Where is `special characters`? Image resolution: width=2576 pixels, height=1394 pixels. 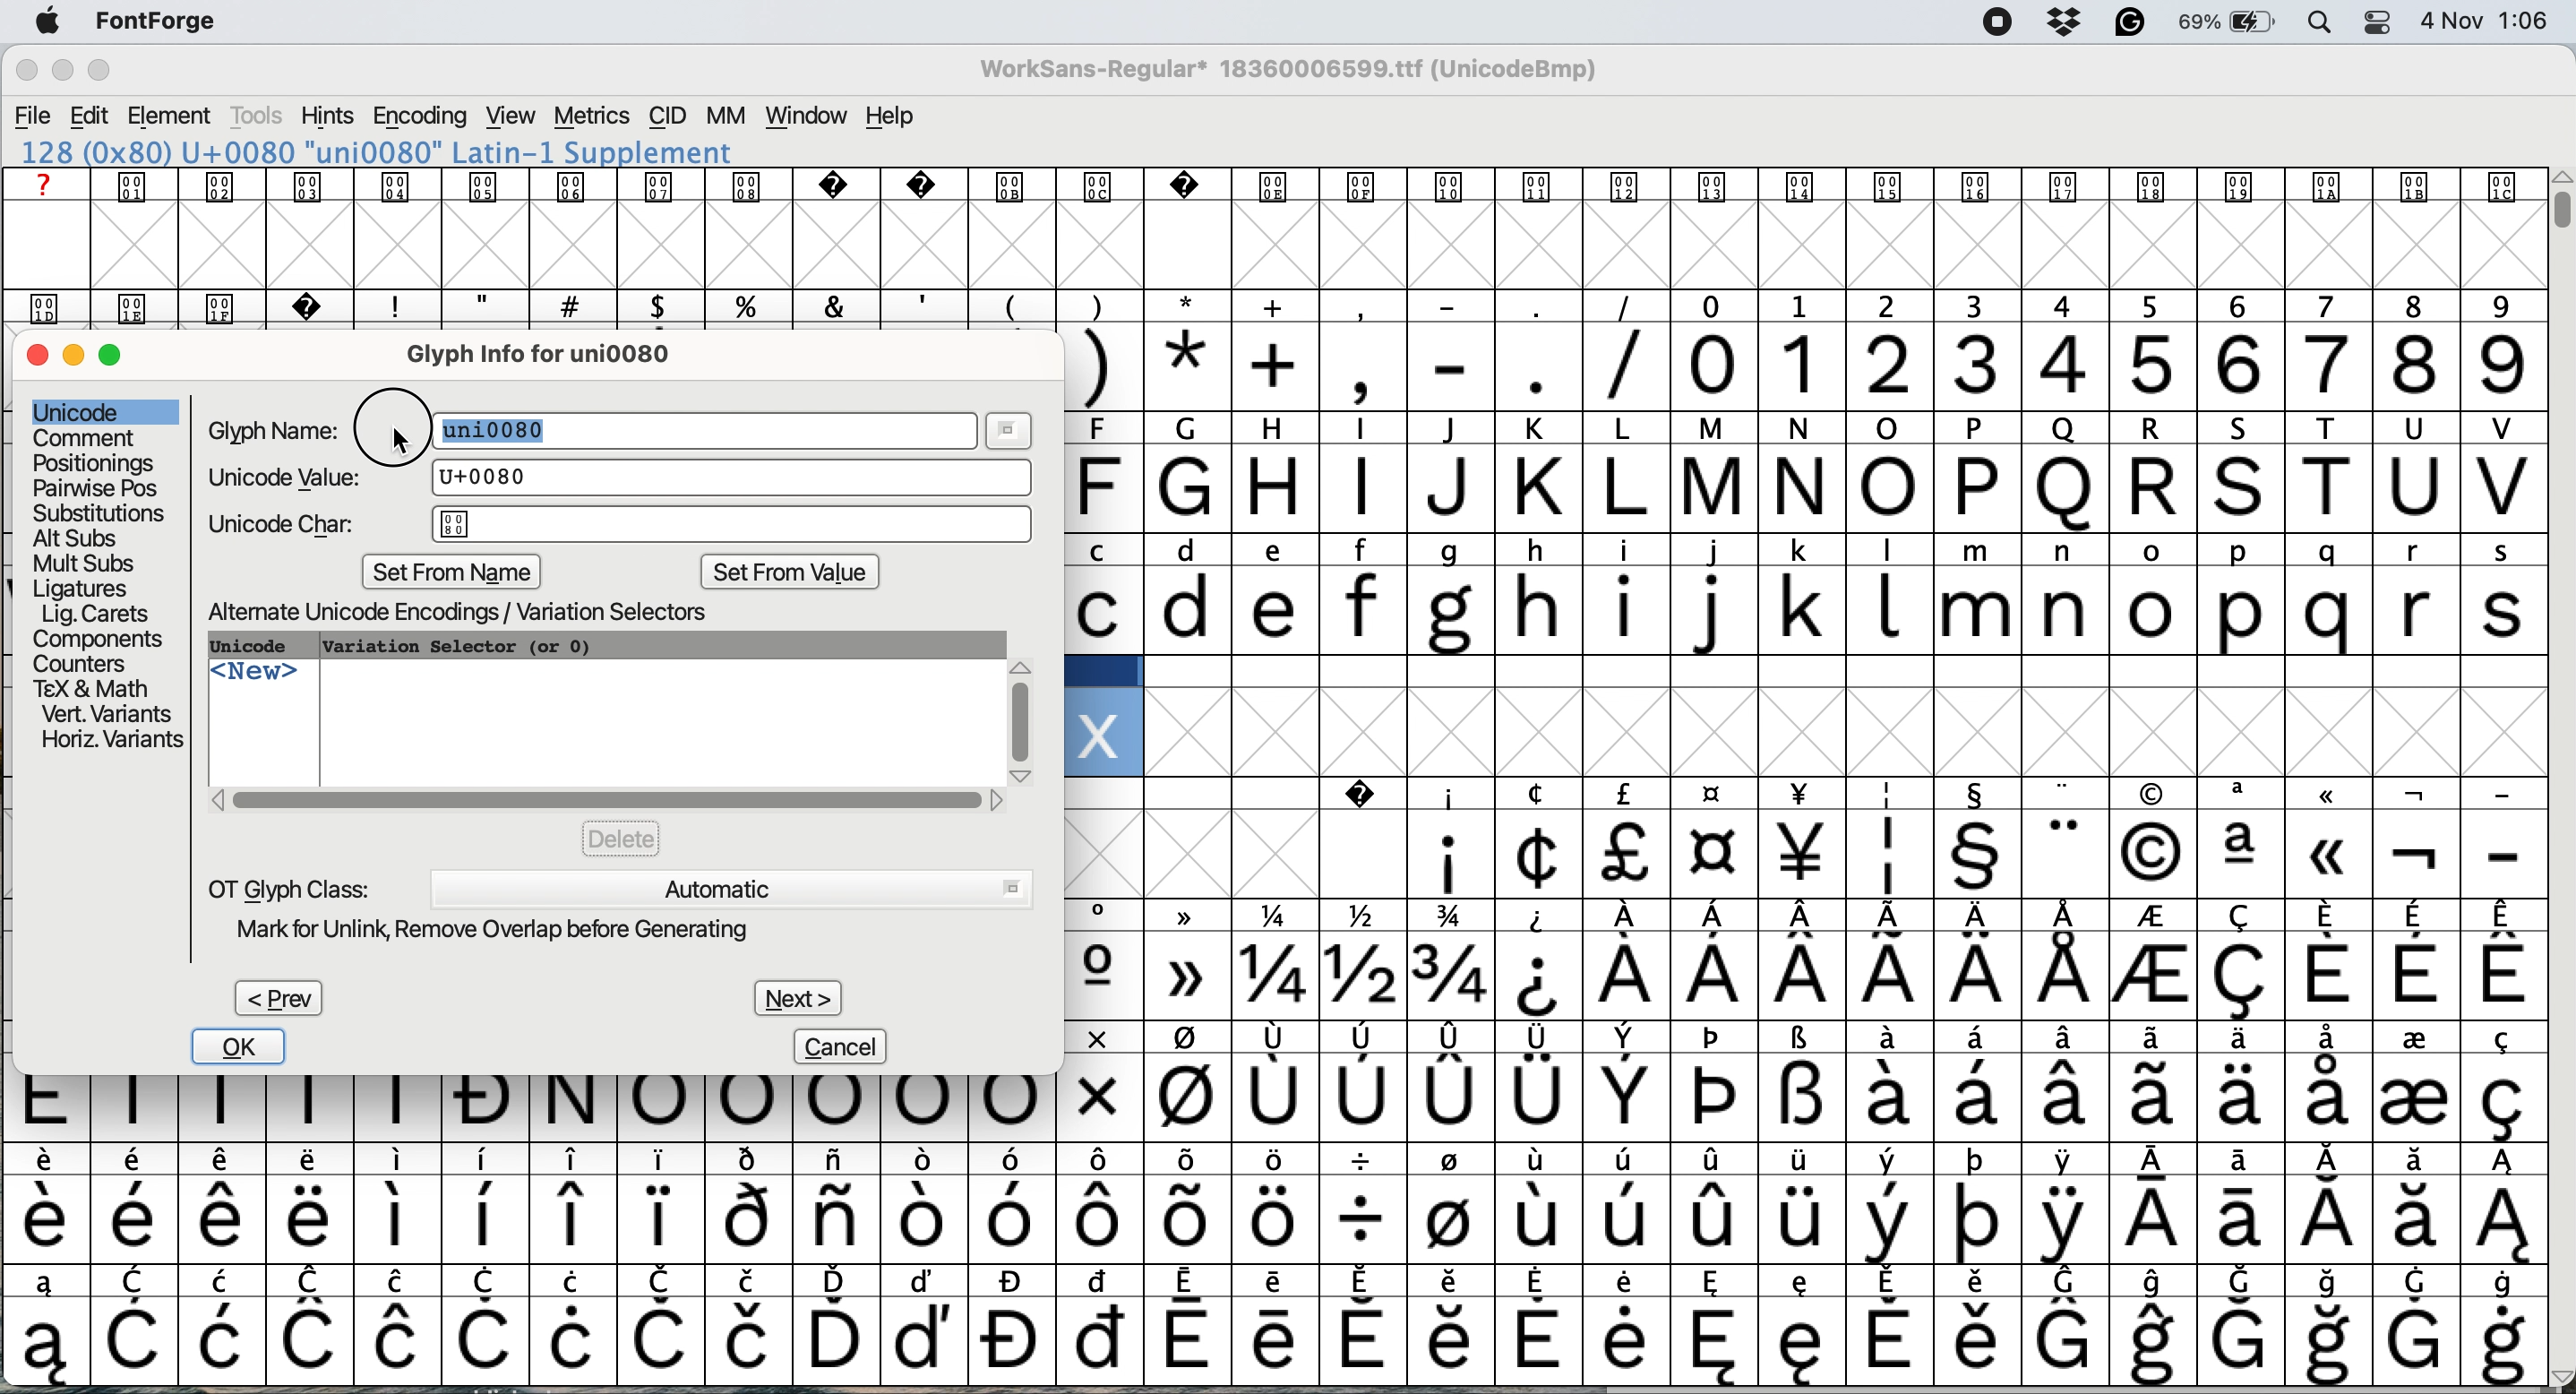
special characters is located at coordinates (1802, 918).